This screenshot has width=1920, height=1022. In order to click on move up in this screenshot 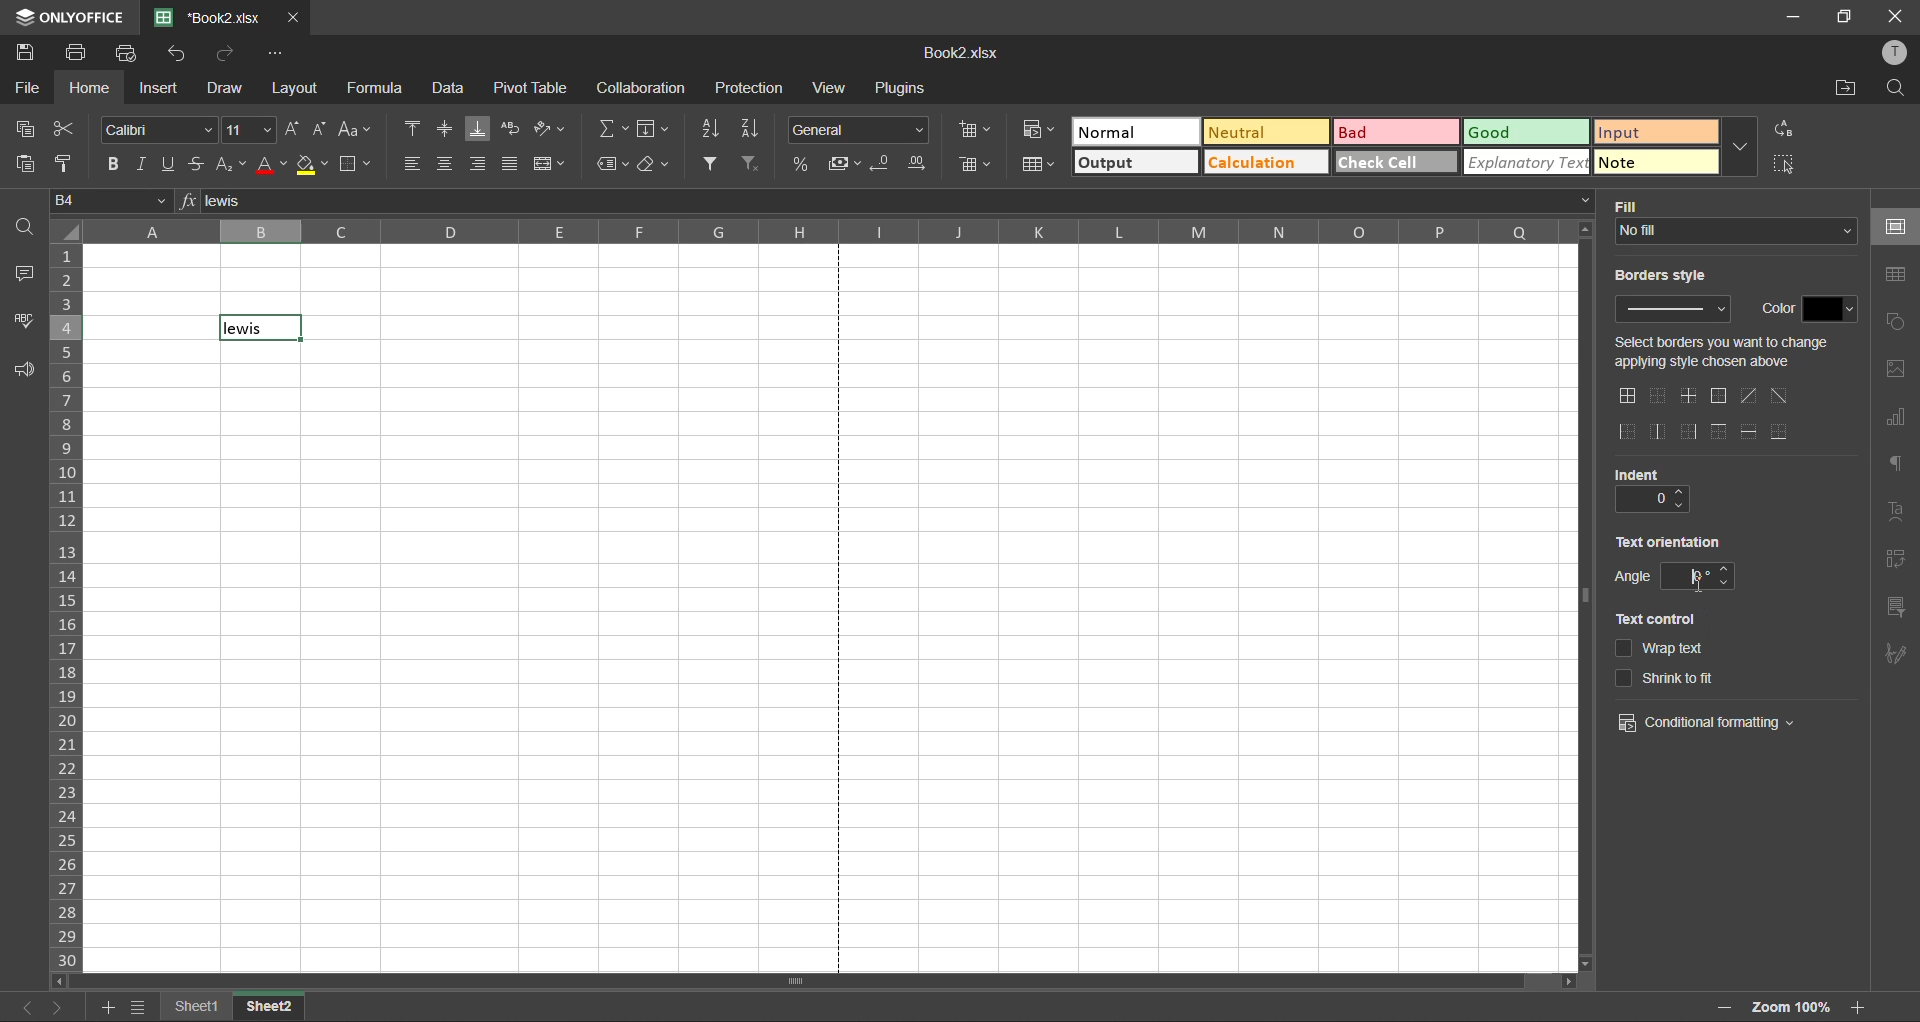, I will do `click(1586, 230)`.